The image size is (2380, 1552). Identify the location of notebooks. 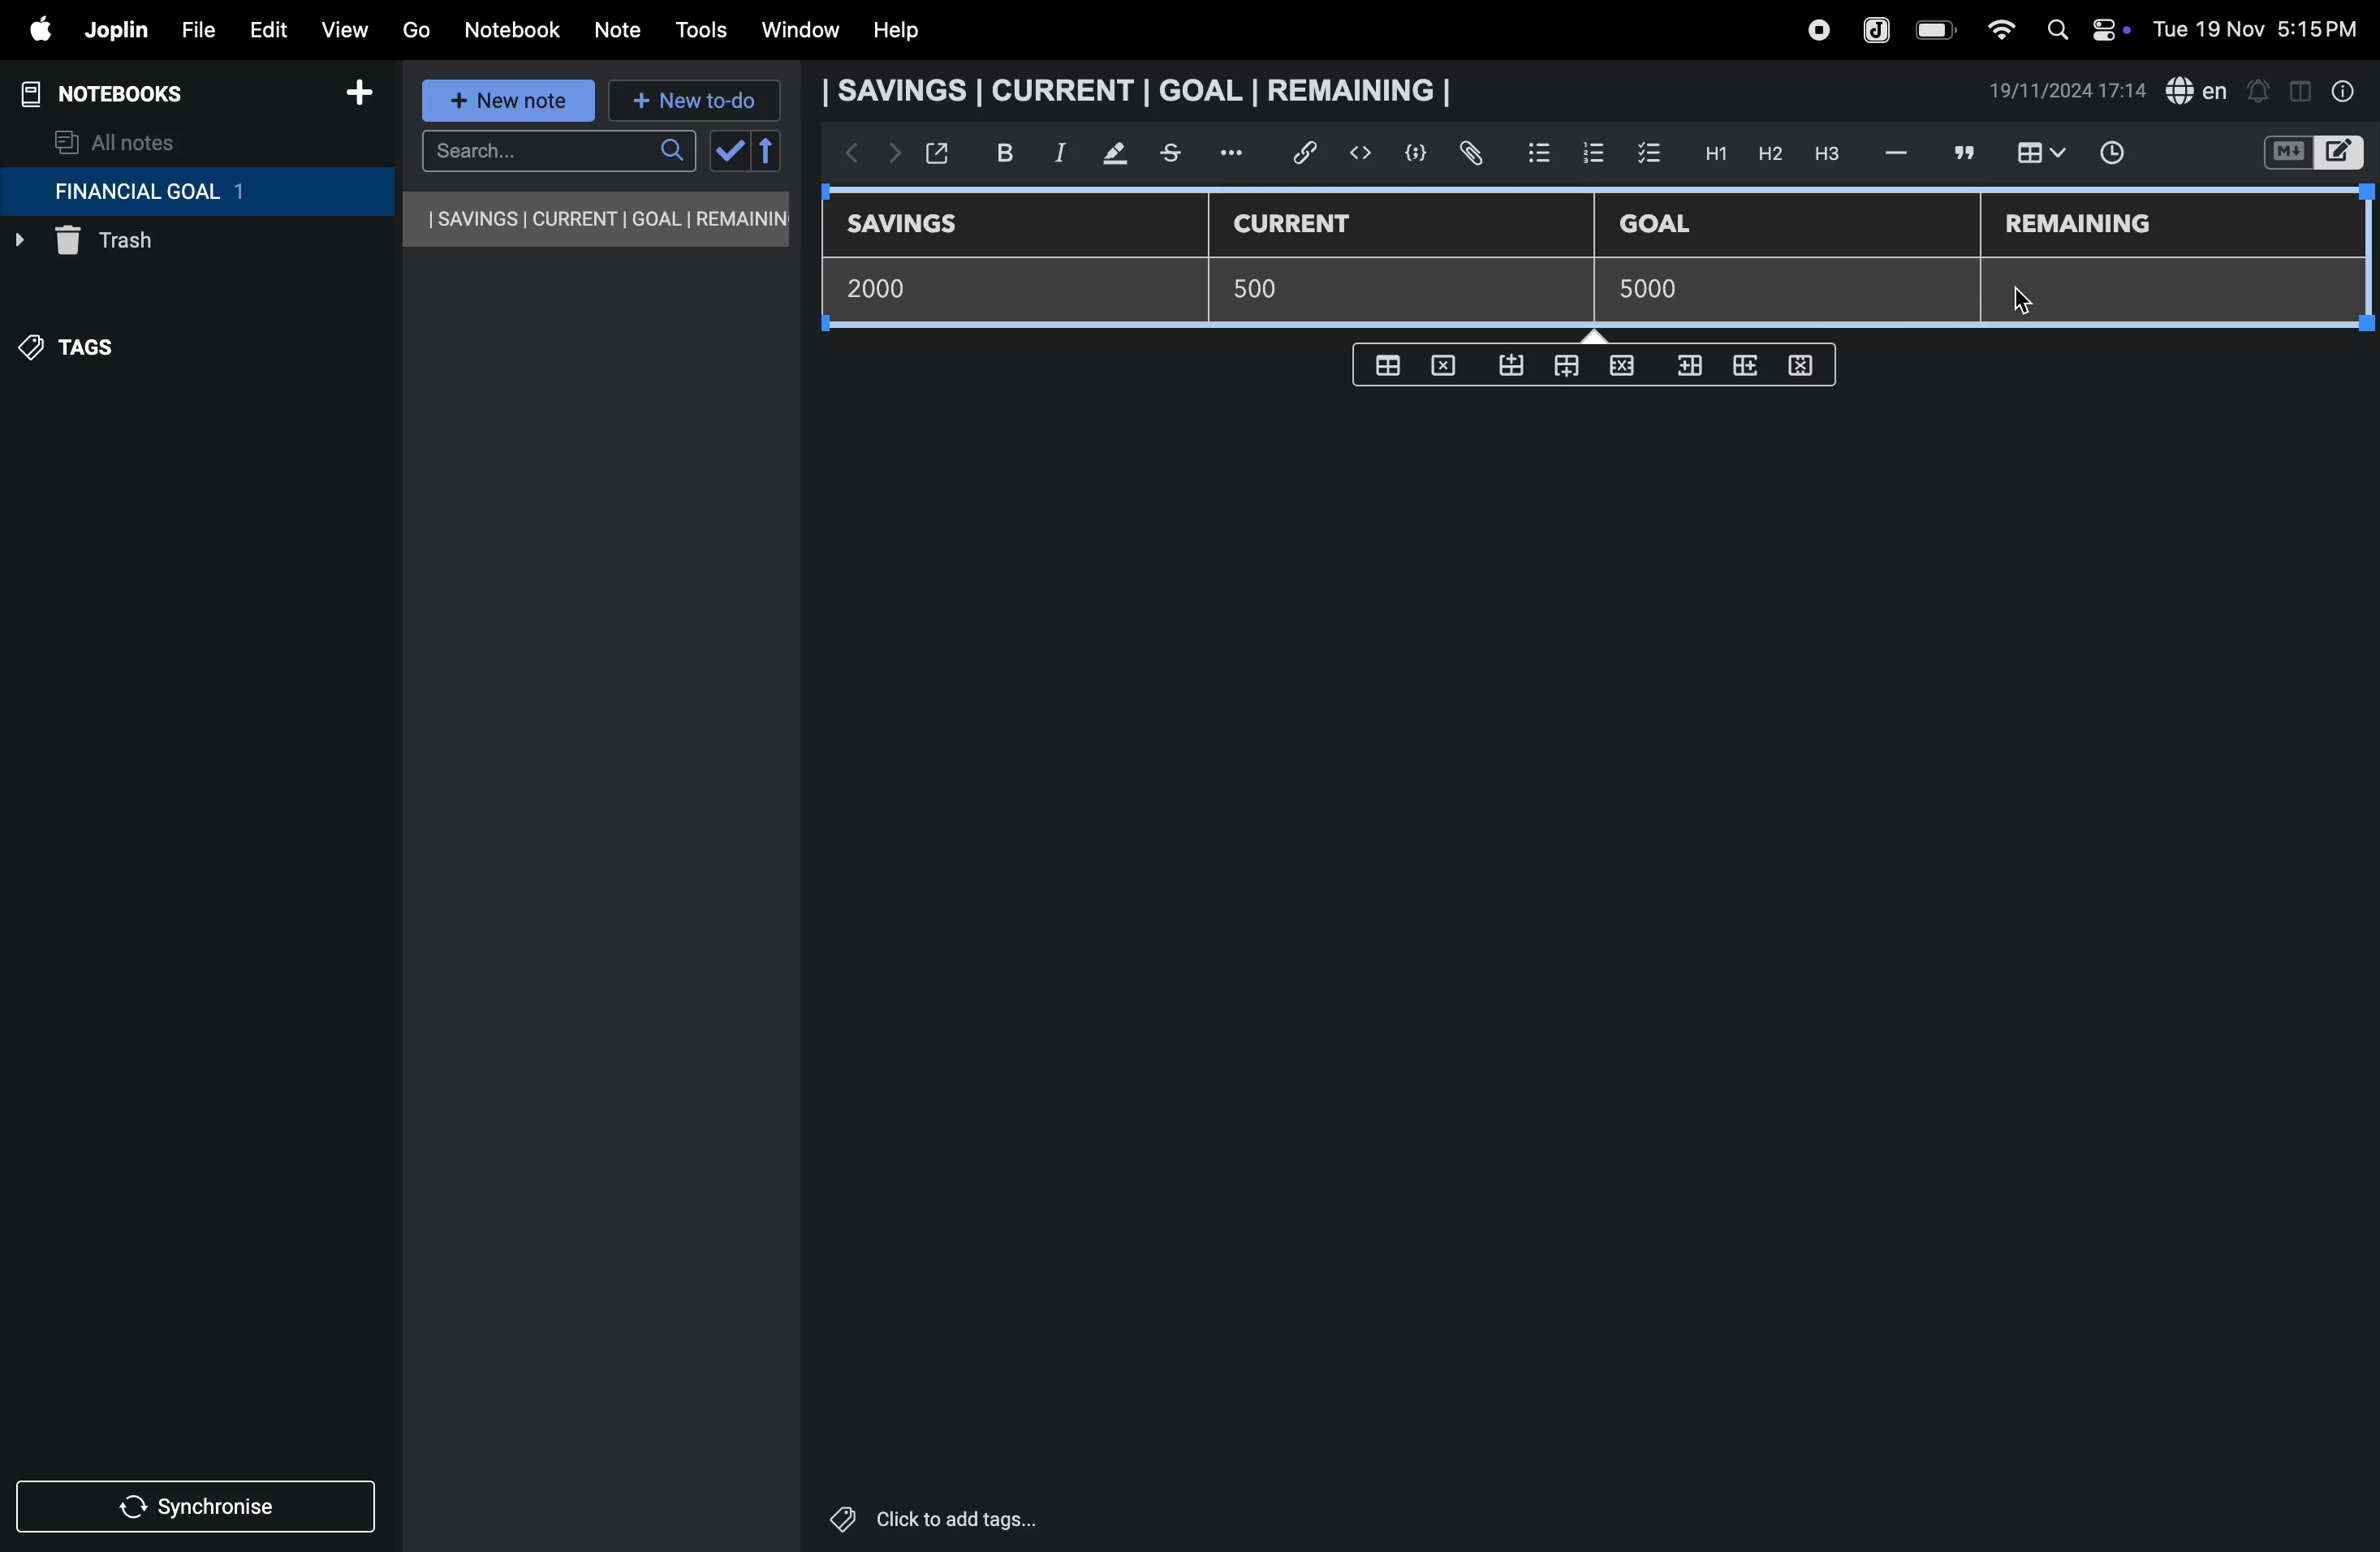
(120, 94).